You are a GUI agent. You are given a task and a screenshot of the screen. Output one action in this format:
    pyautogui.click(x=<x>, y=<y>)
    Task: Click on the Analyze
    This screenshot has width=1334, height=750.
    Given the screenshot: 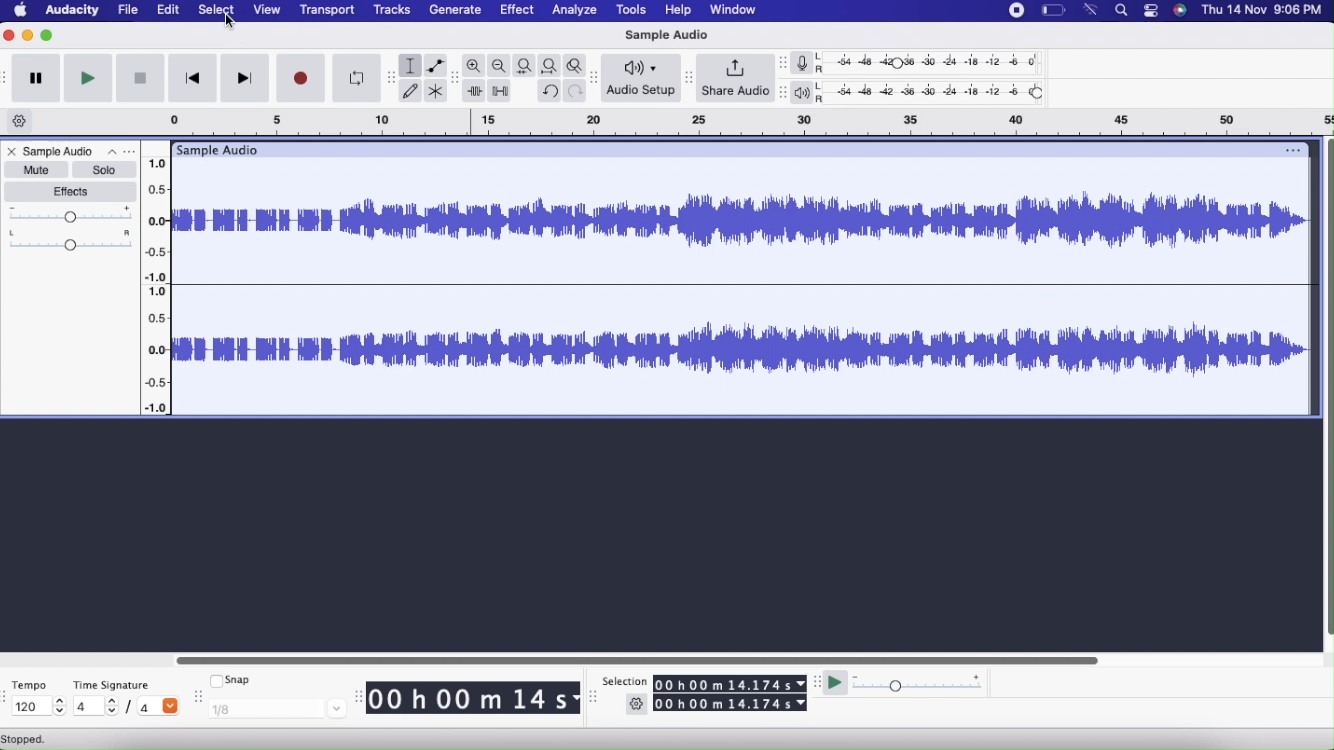 What is the action you would take?
    pyautogui.click(x=576, y=10)
    